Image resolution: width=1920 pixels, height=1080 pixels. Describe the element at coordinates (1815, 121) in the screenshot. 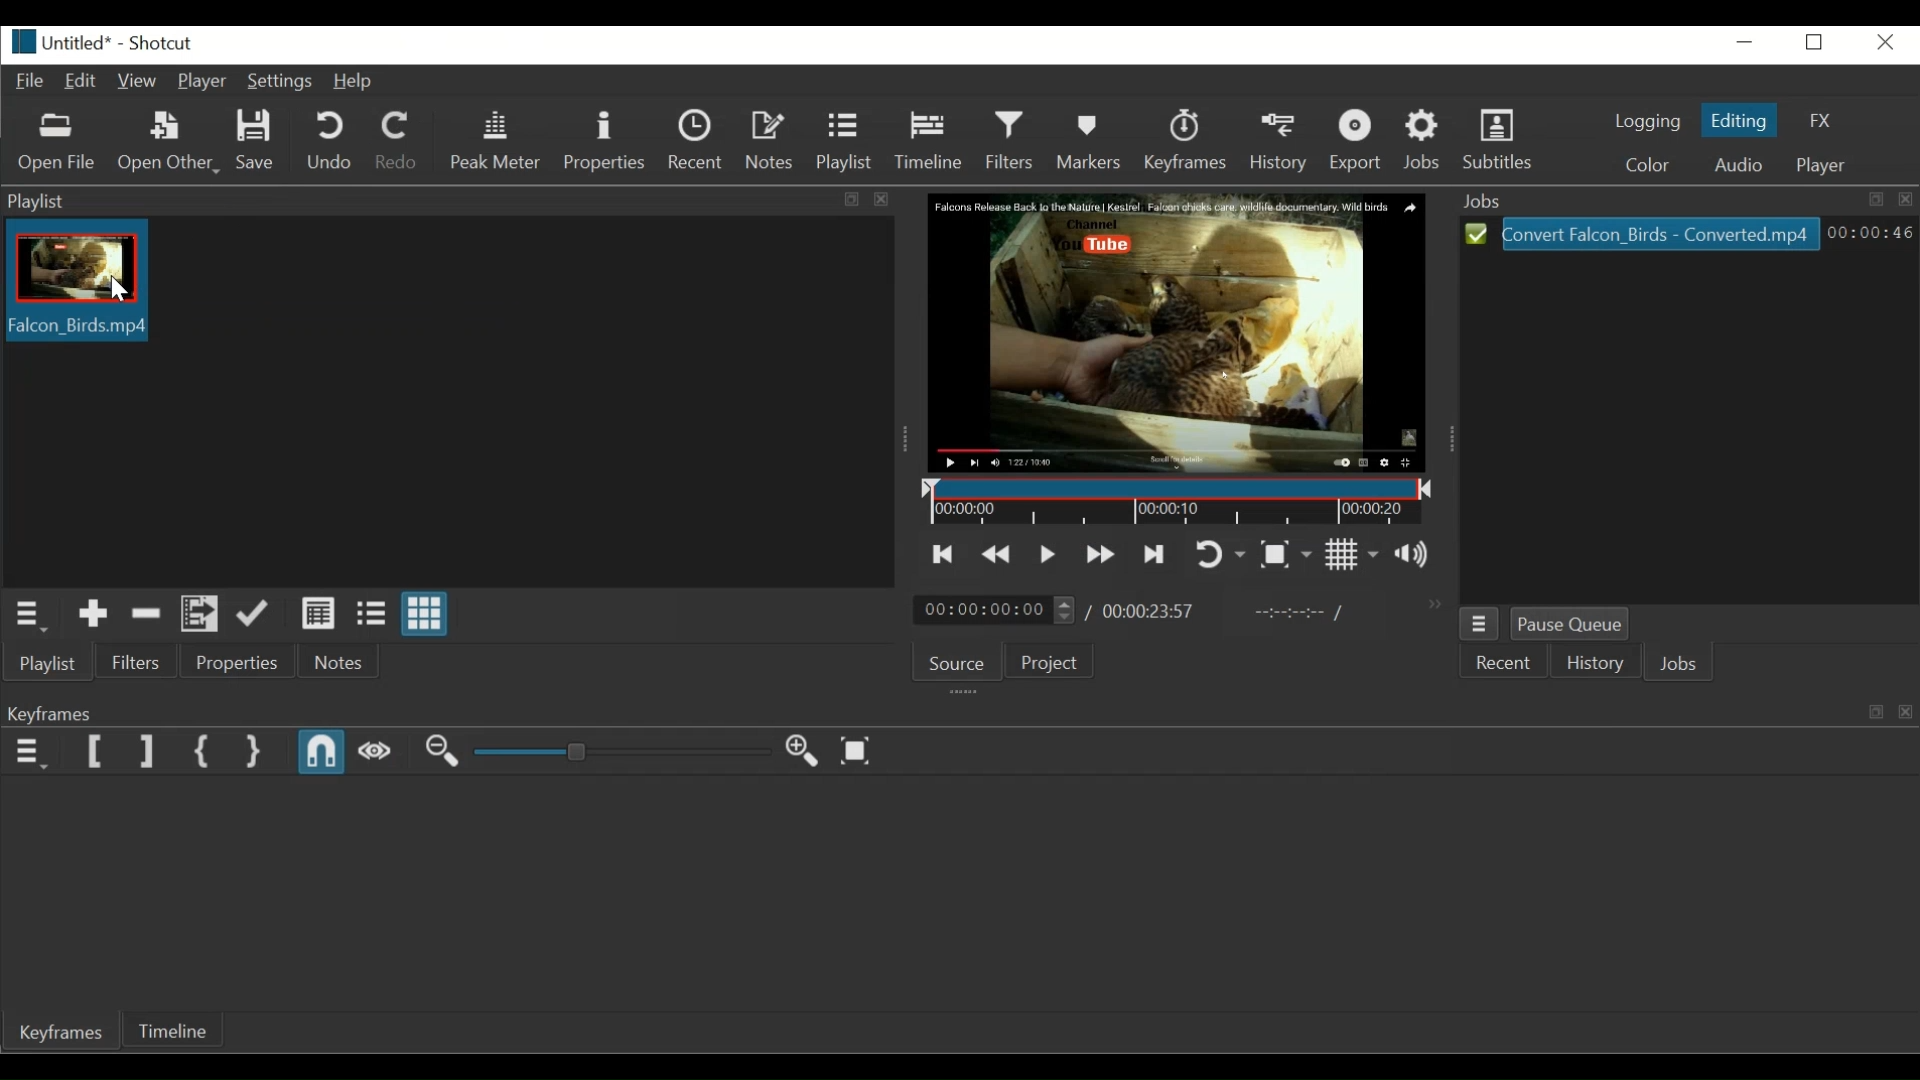

I see `FX` at that location.